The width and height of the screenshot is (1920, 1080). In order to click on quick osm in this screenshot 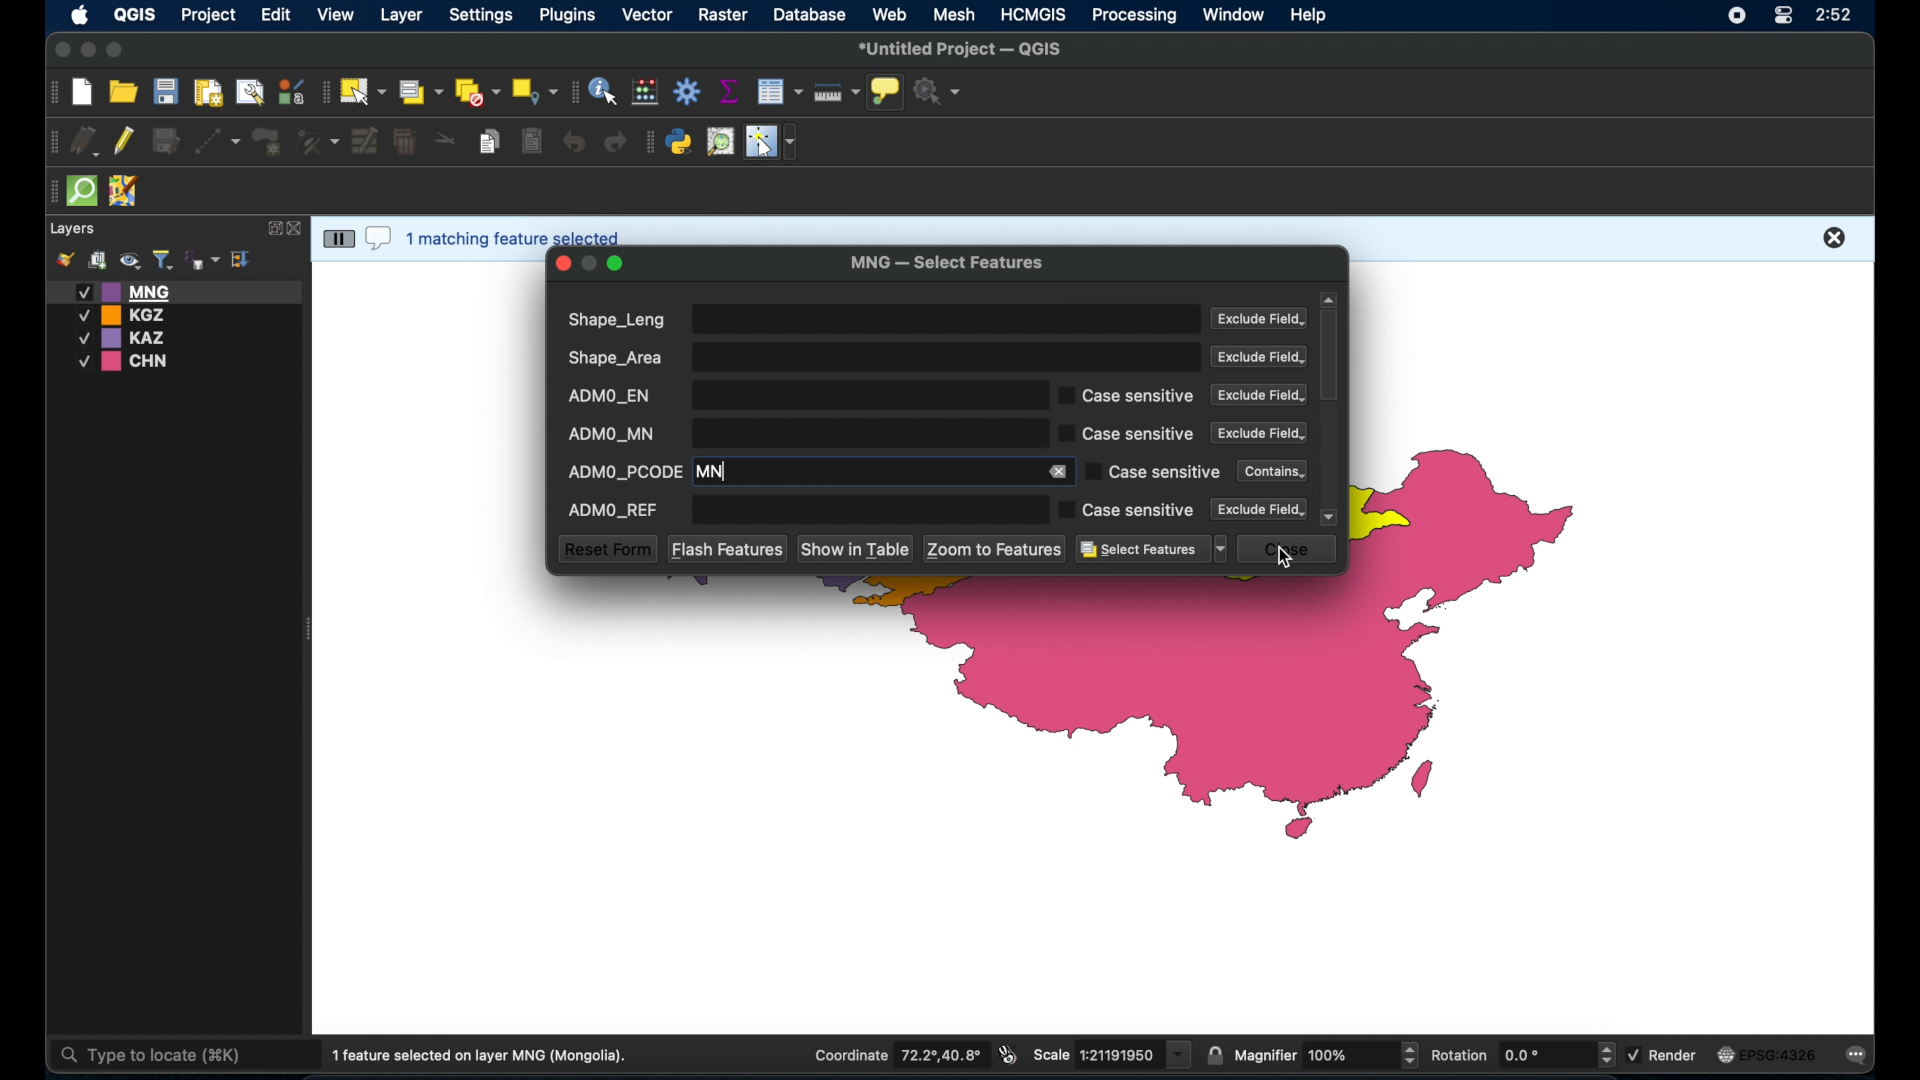, I will do `click(83, 192)`.